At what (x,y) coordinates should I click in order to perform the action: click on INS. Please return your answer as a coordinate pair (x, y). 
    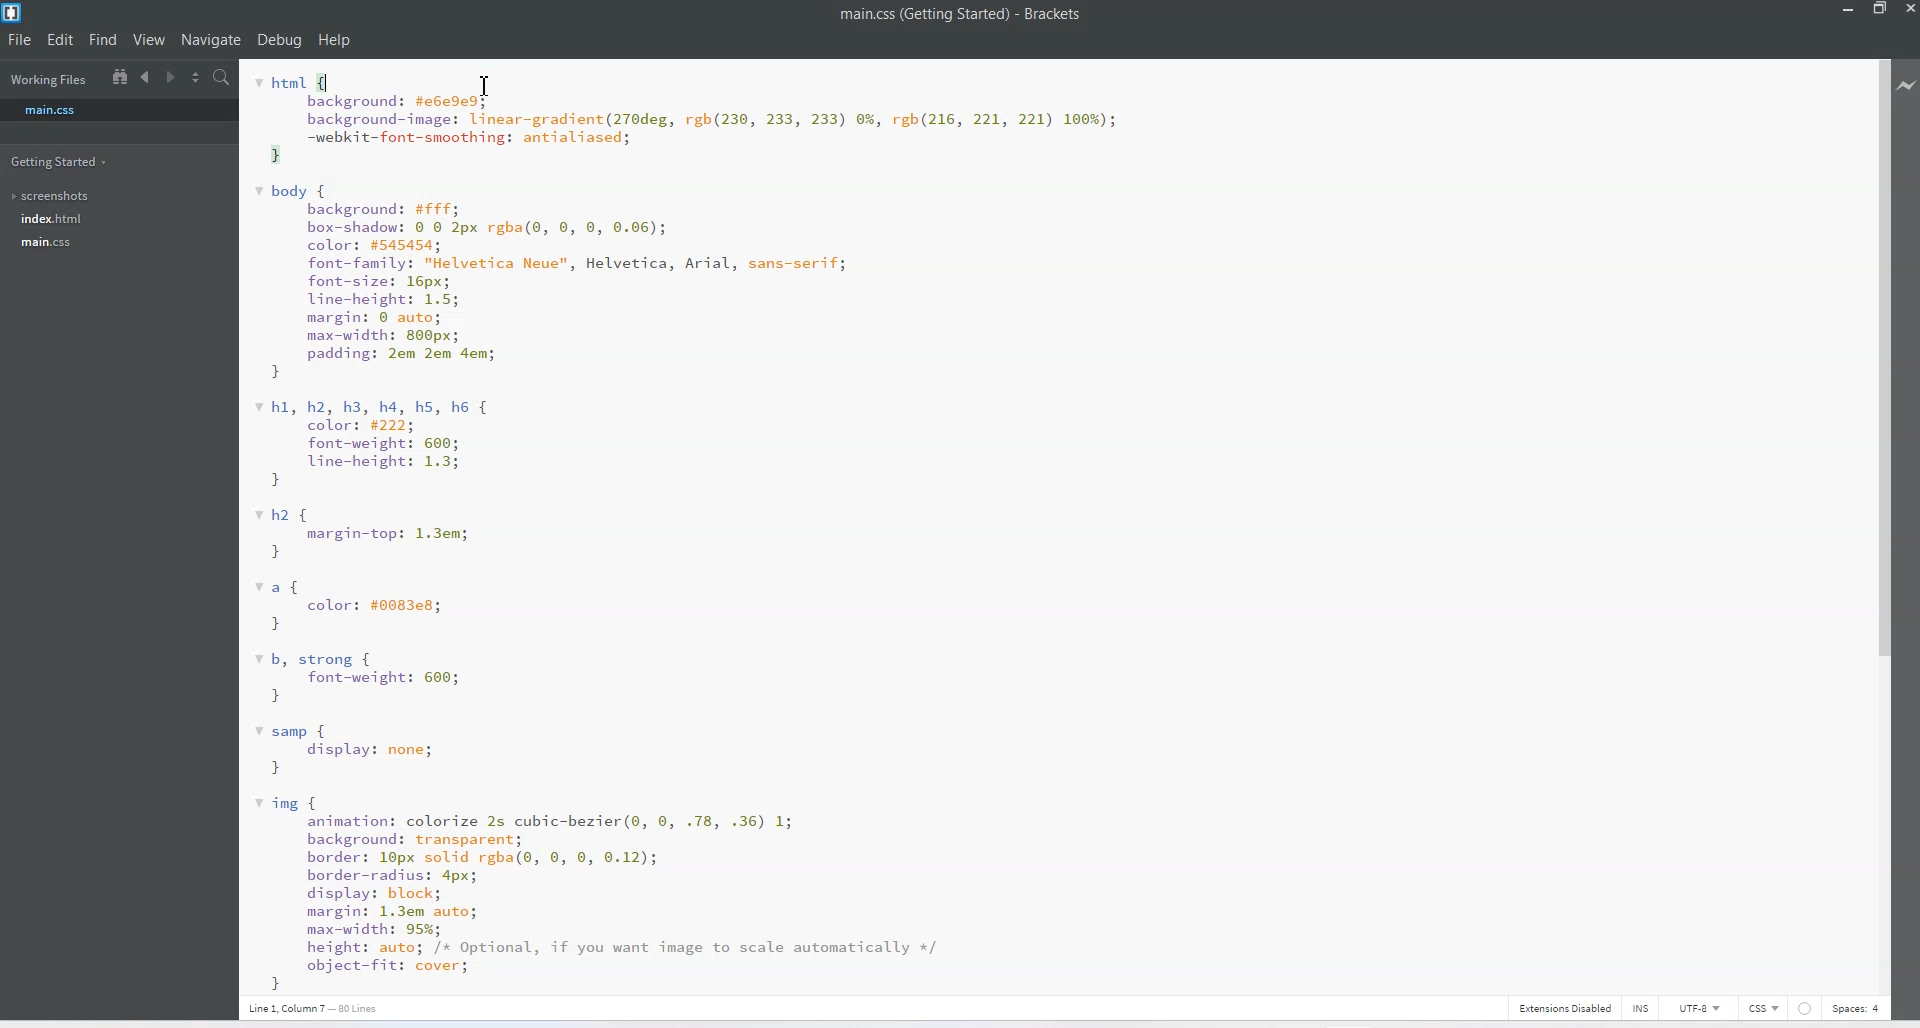
    Looking at the image, I should click on (1640, 1008).